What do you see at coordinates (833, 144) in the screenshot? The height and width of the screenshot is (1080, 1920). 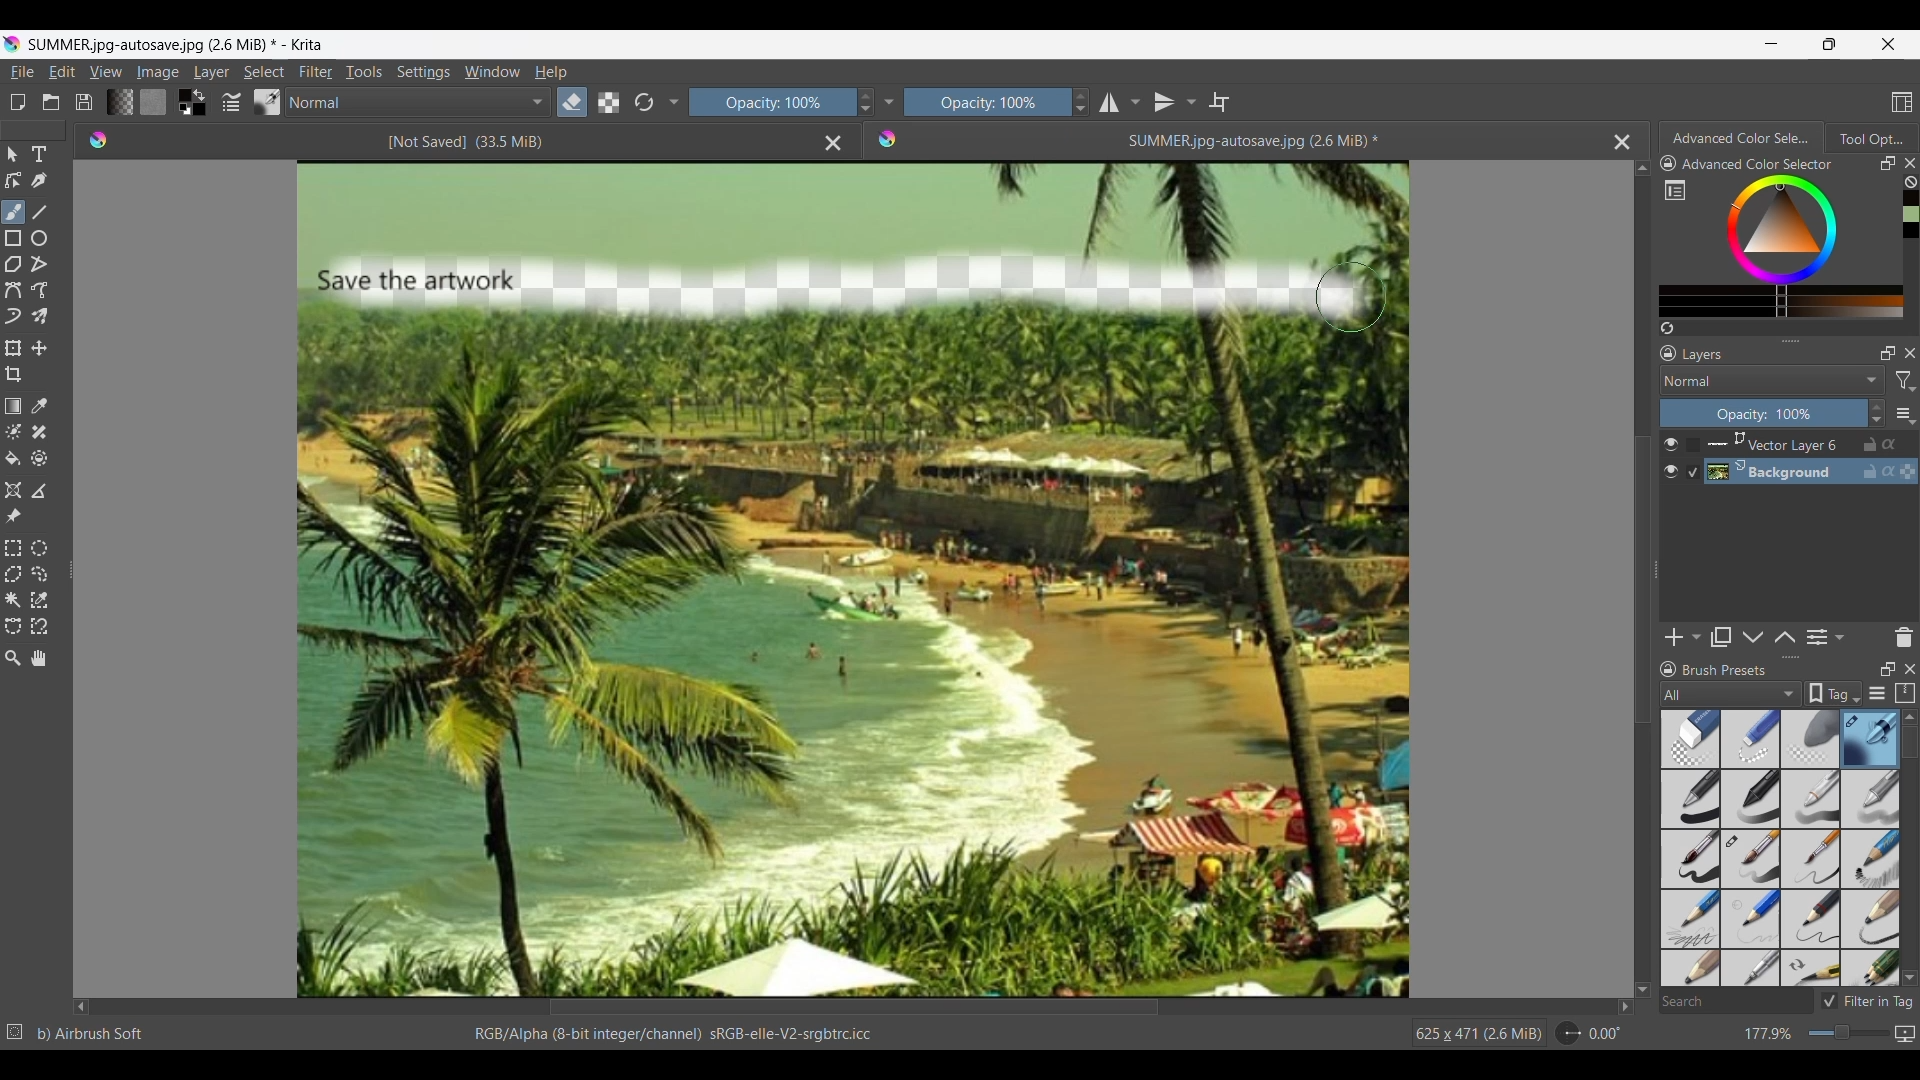 I see `Close` at bounding box center [833, 144].